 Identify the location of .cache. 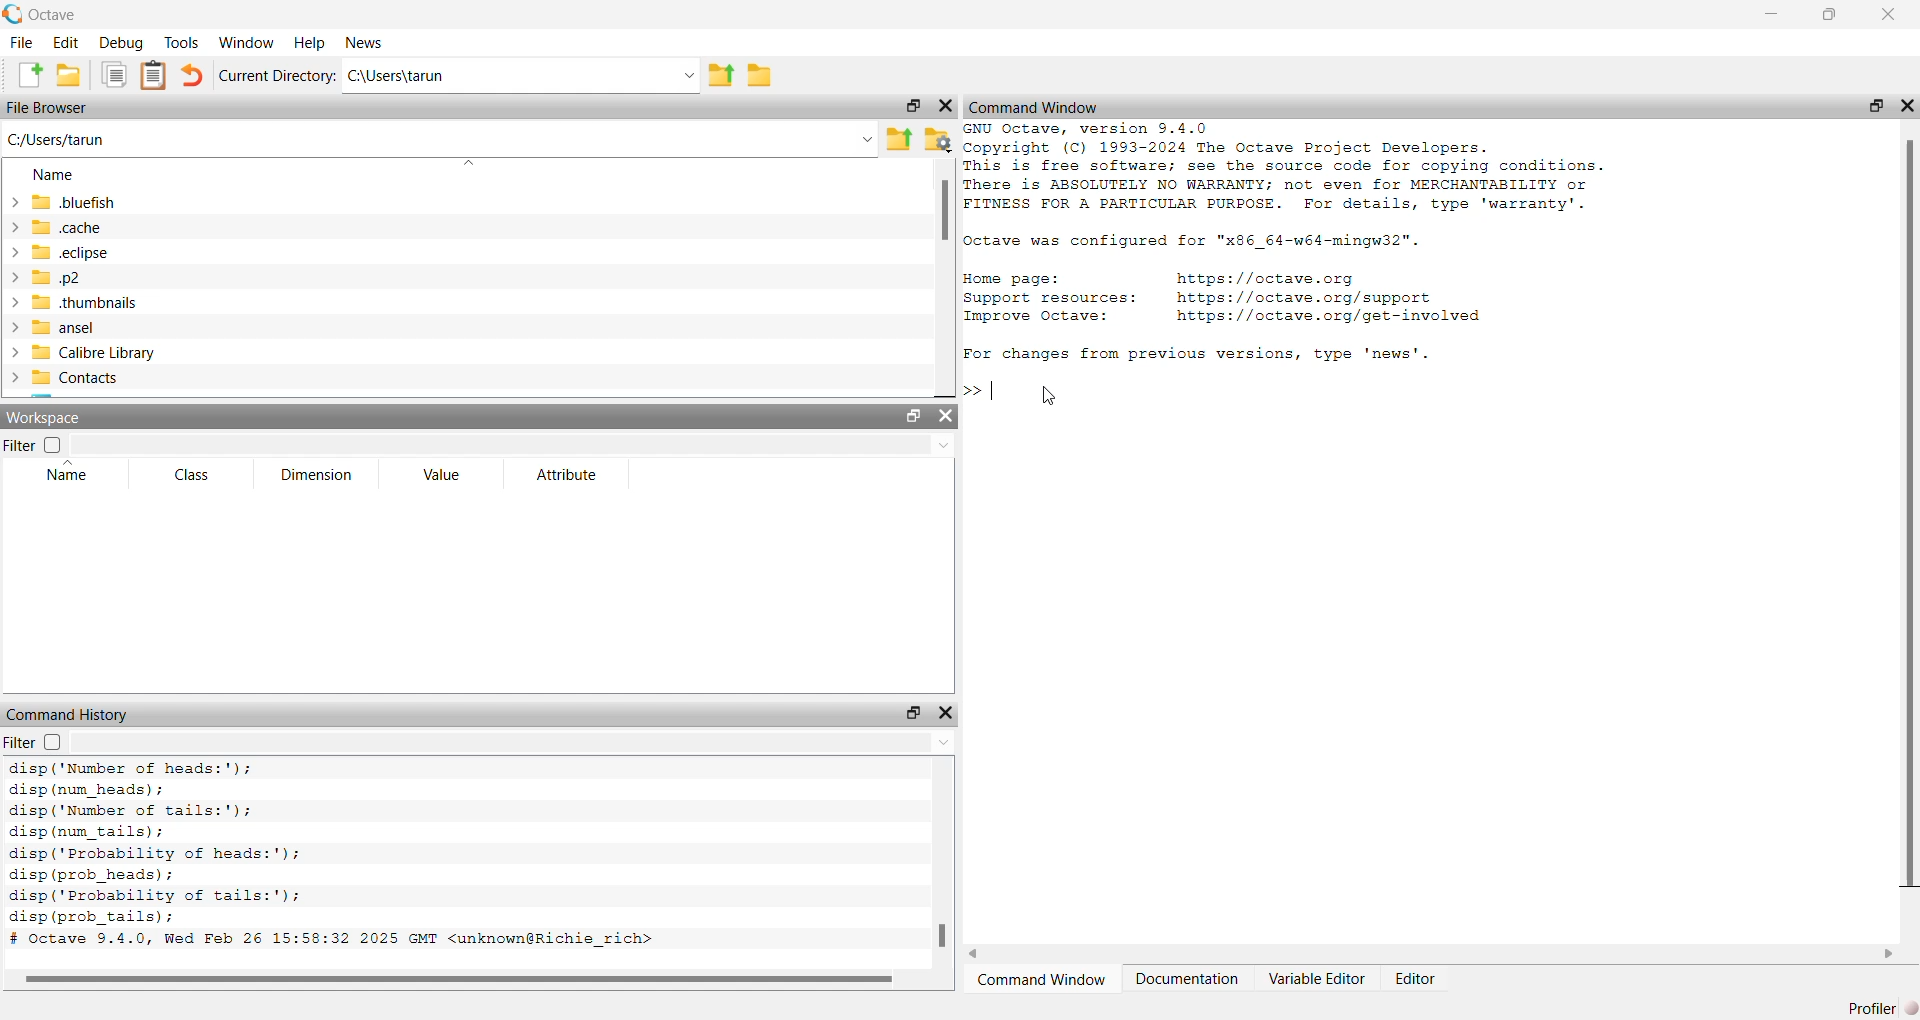
(67, 227).